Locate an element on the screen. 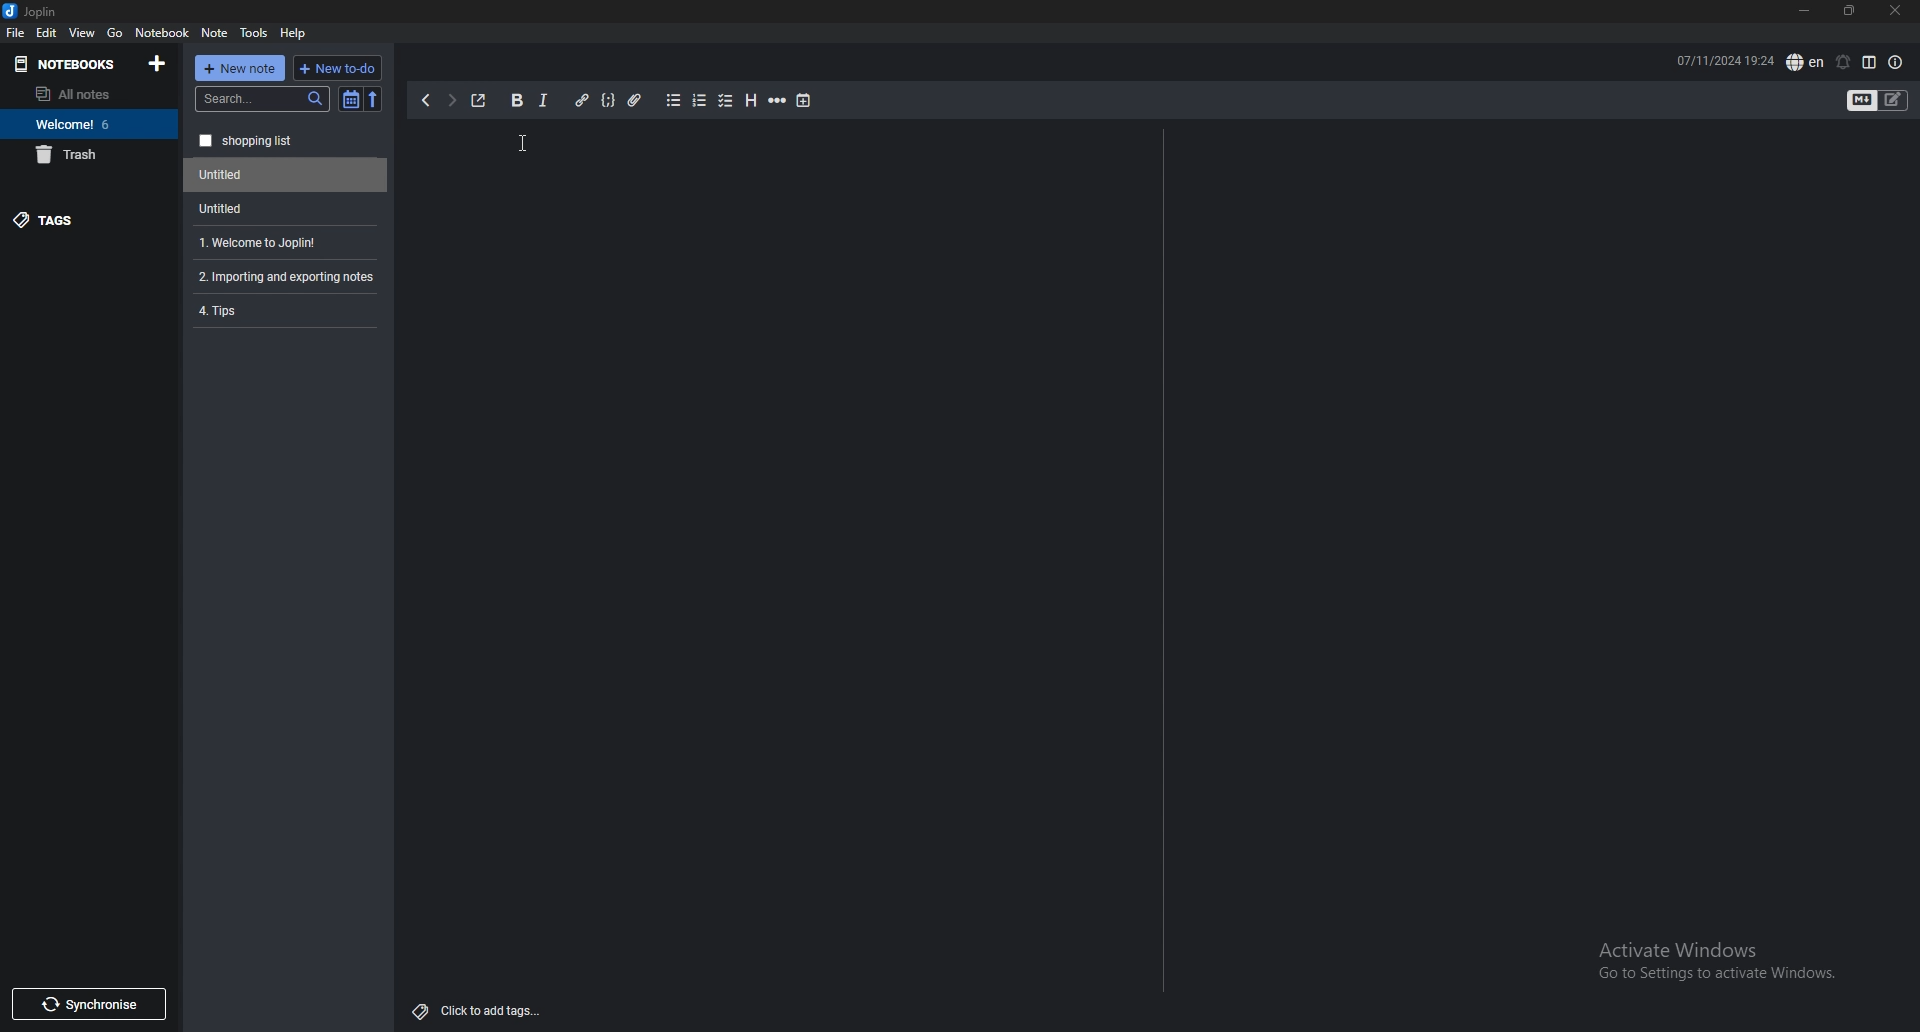 The height and width of the screenshot is (1032, 1920). Click to add tags is located at coordinates (481, 1006).